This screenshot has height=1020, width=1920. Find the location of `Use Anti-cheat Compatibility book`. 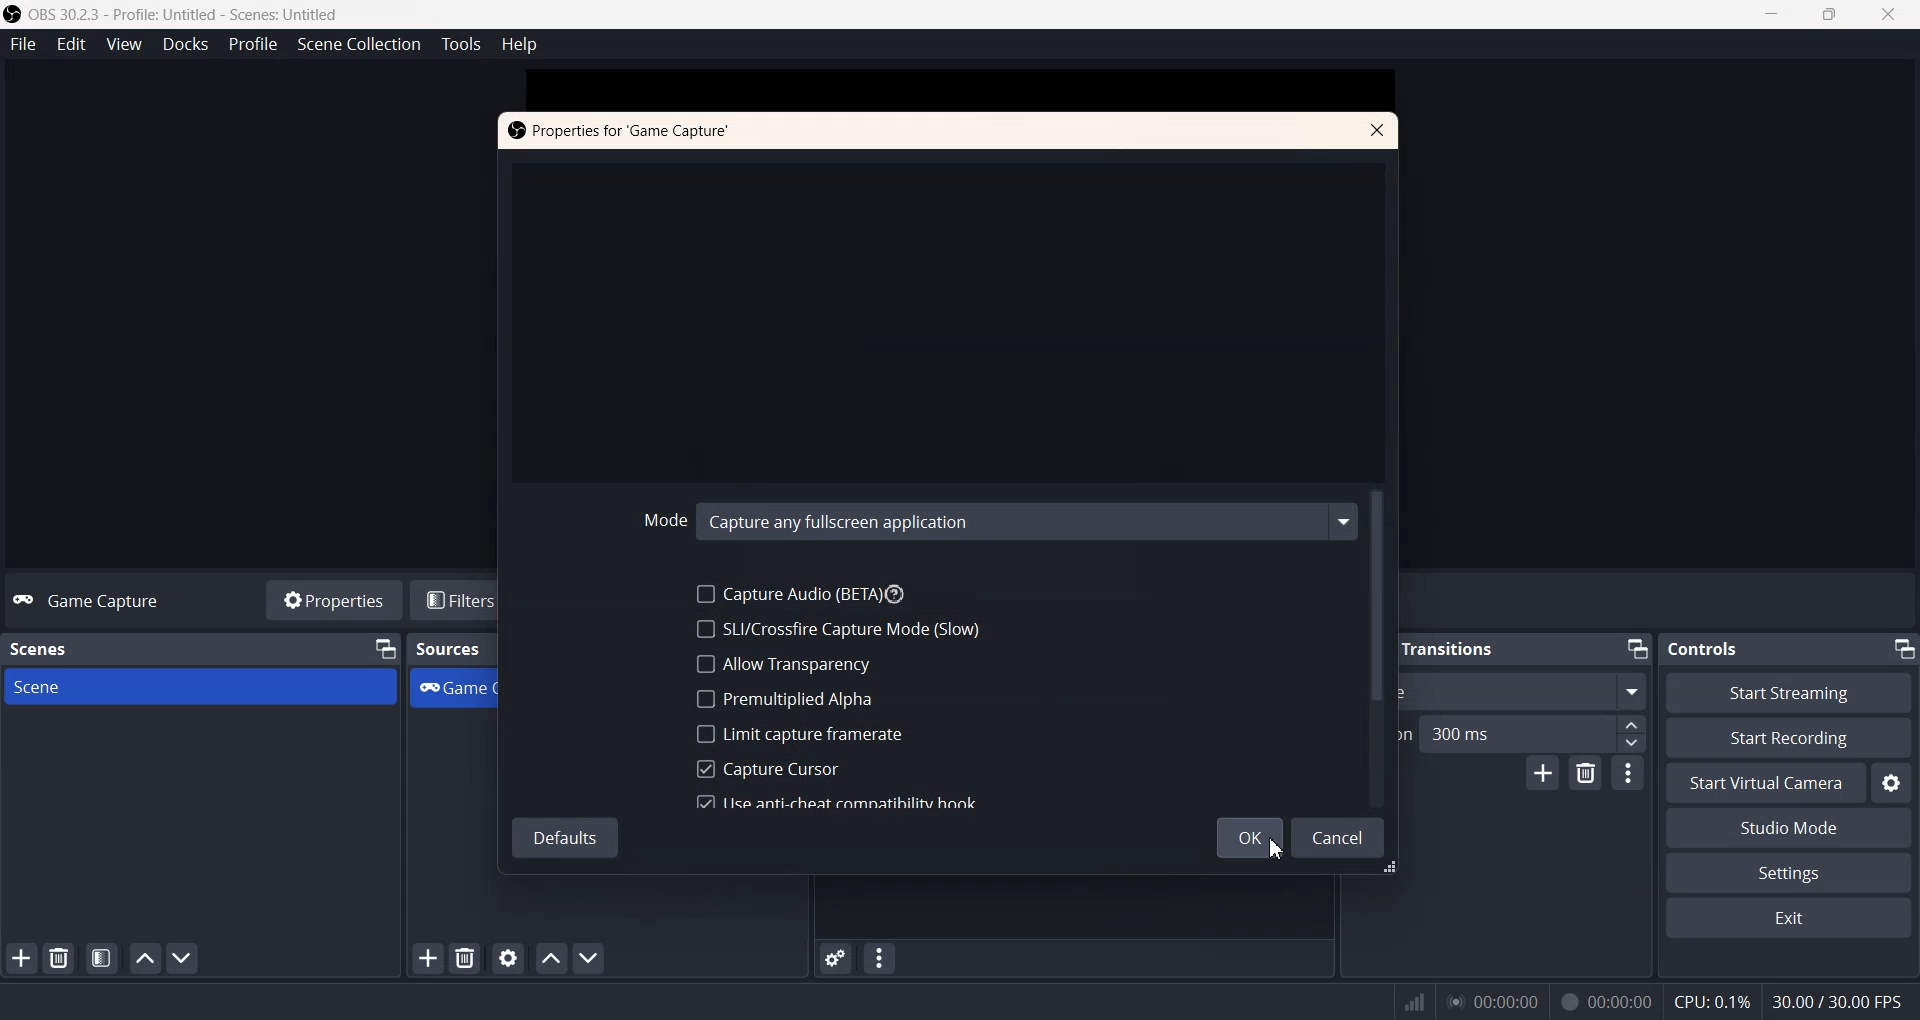

Use Anti-cheat Compatibility book is located at coordinates (834, 803).